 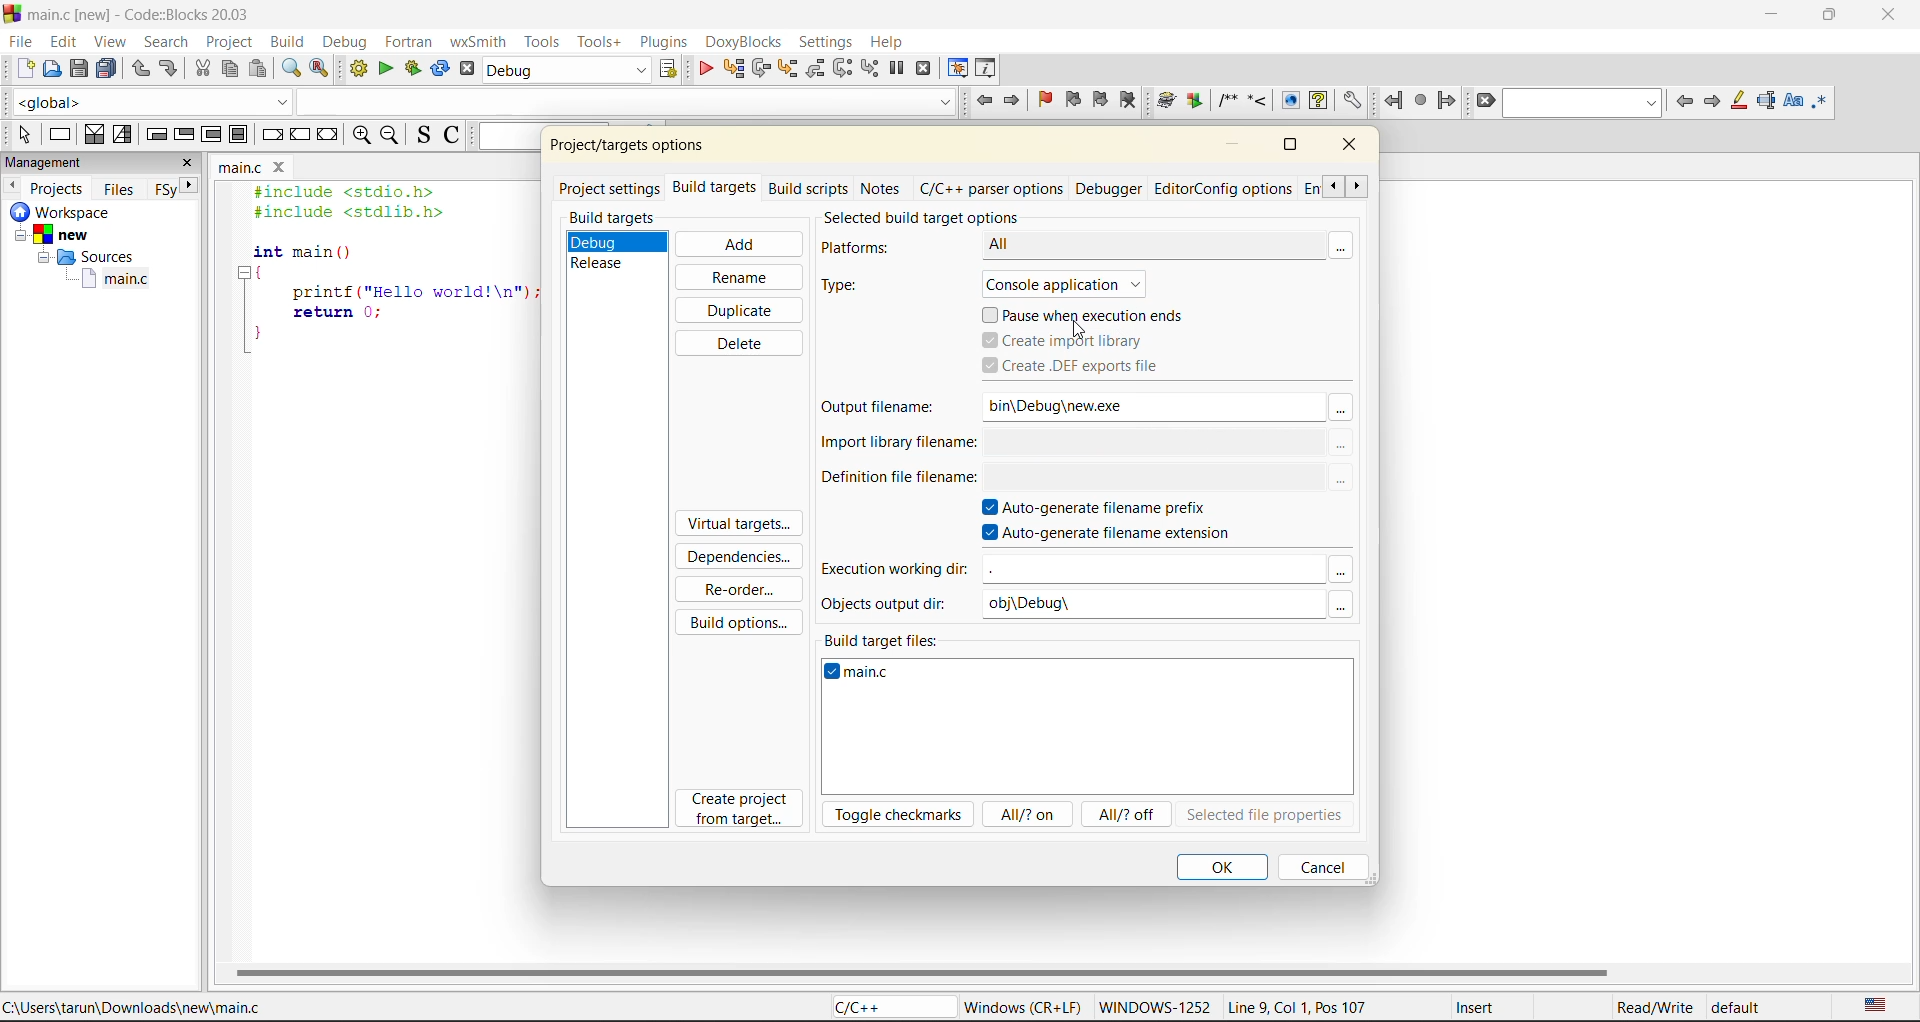 I want to click on build targets, so click(x=615, y=218).